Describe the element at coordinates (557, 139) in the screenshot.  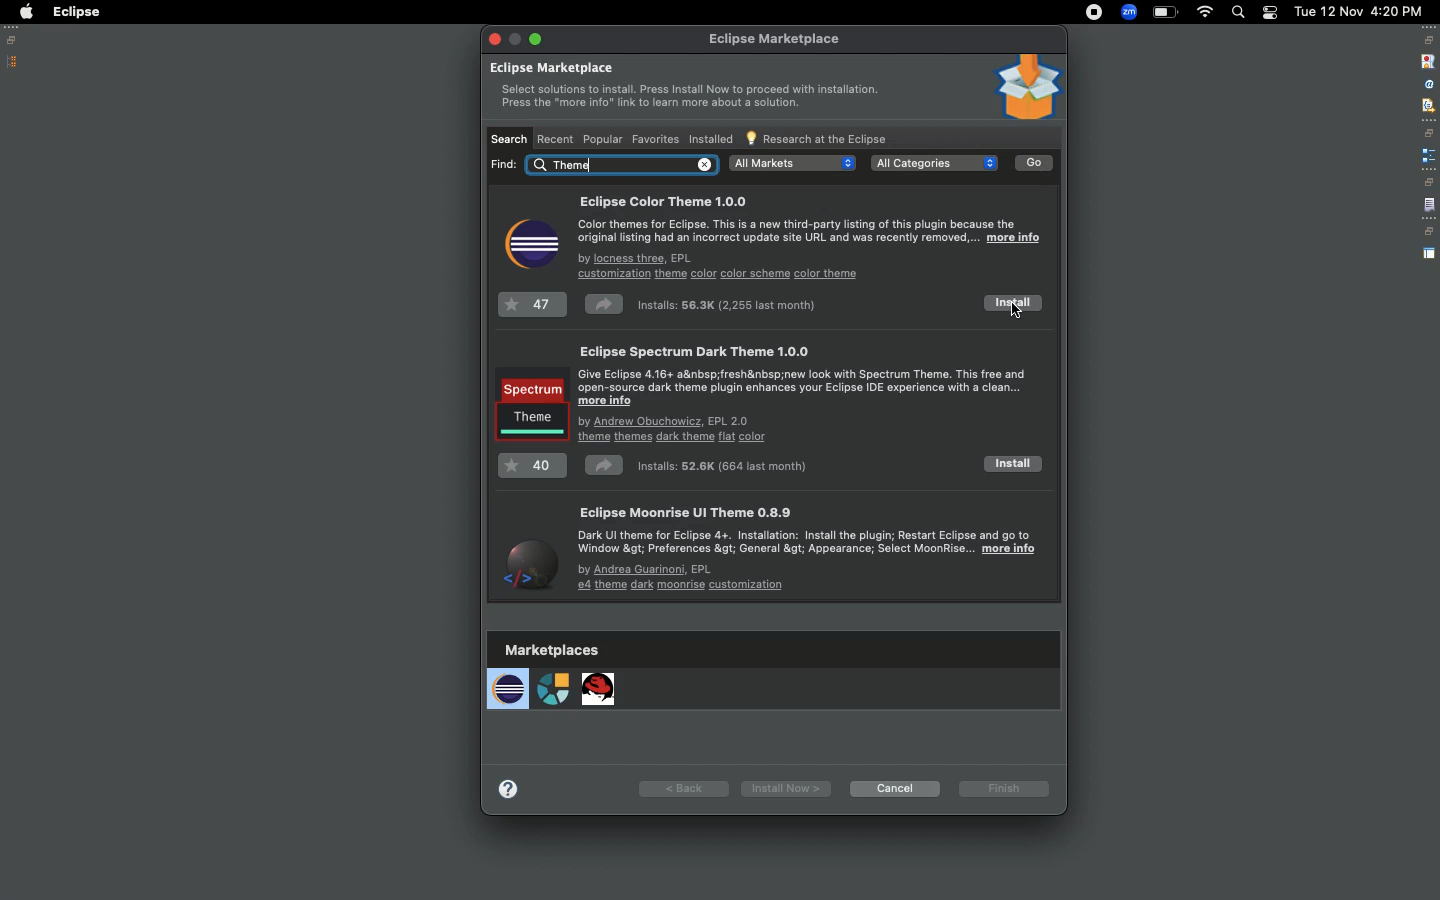
I see `Recent` at that location.